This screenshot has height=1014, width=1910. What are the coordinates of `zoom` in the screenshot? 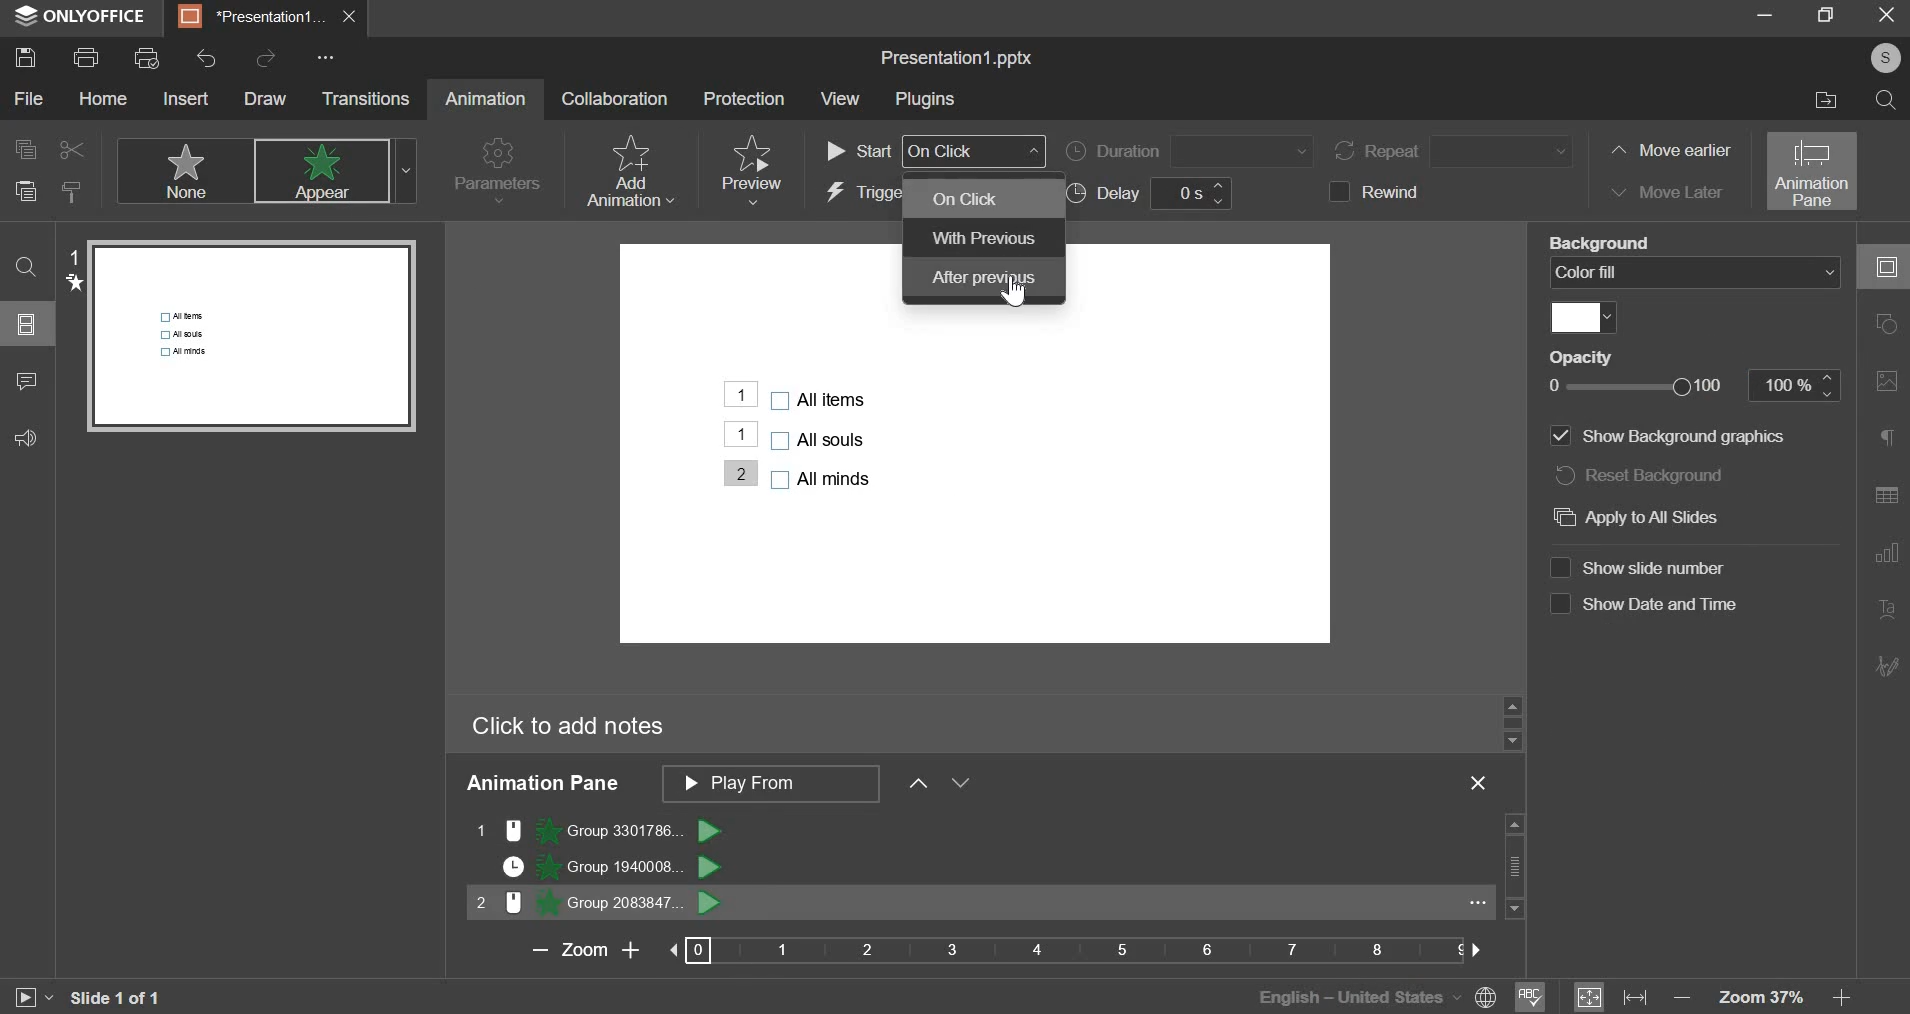 It's located at (1776, 997).